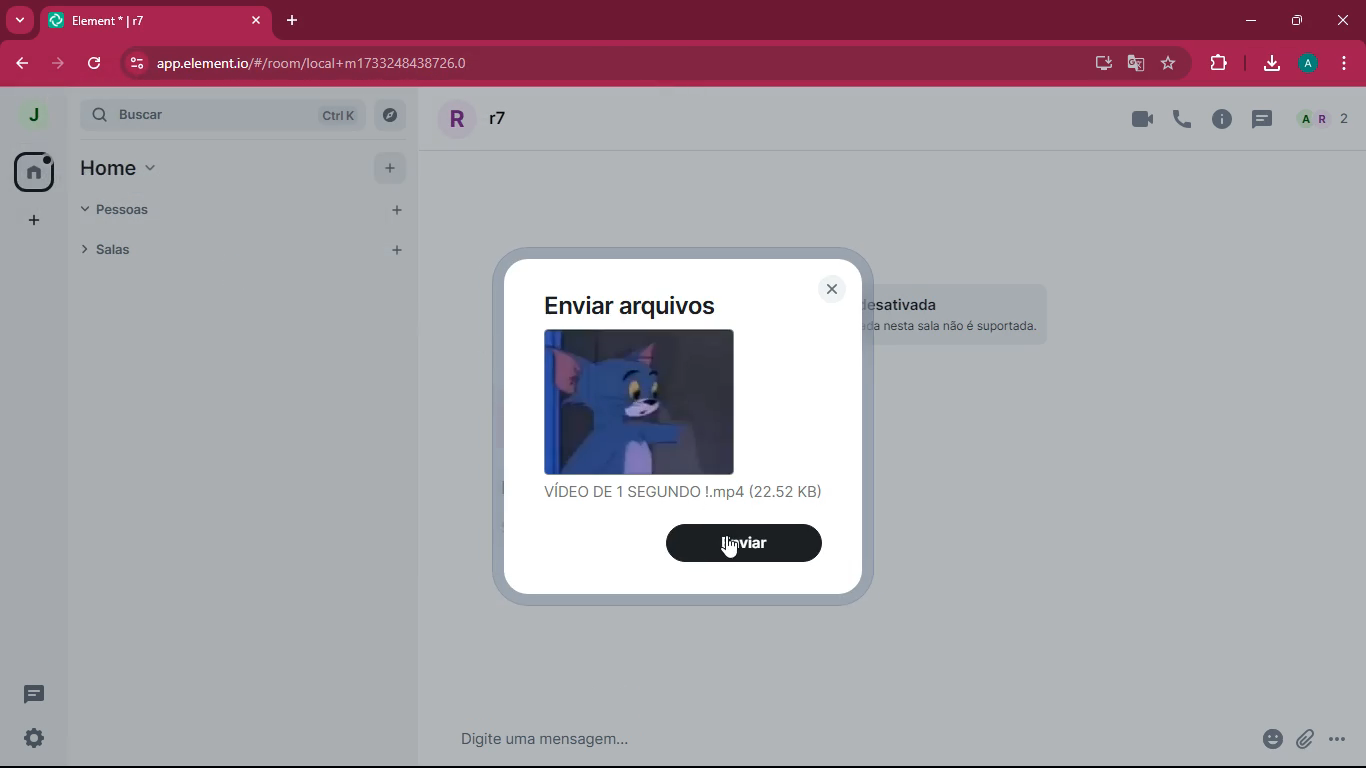 This screenshot has width=1366, height=768. I want to click on element* |r7, so click(154, 18).